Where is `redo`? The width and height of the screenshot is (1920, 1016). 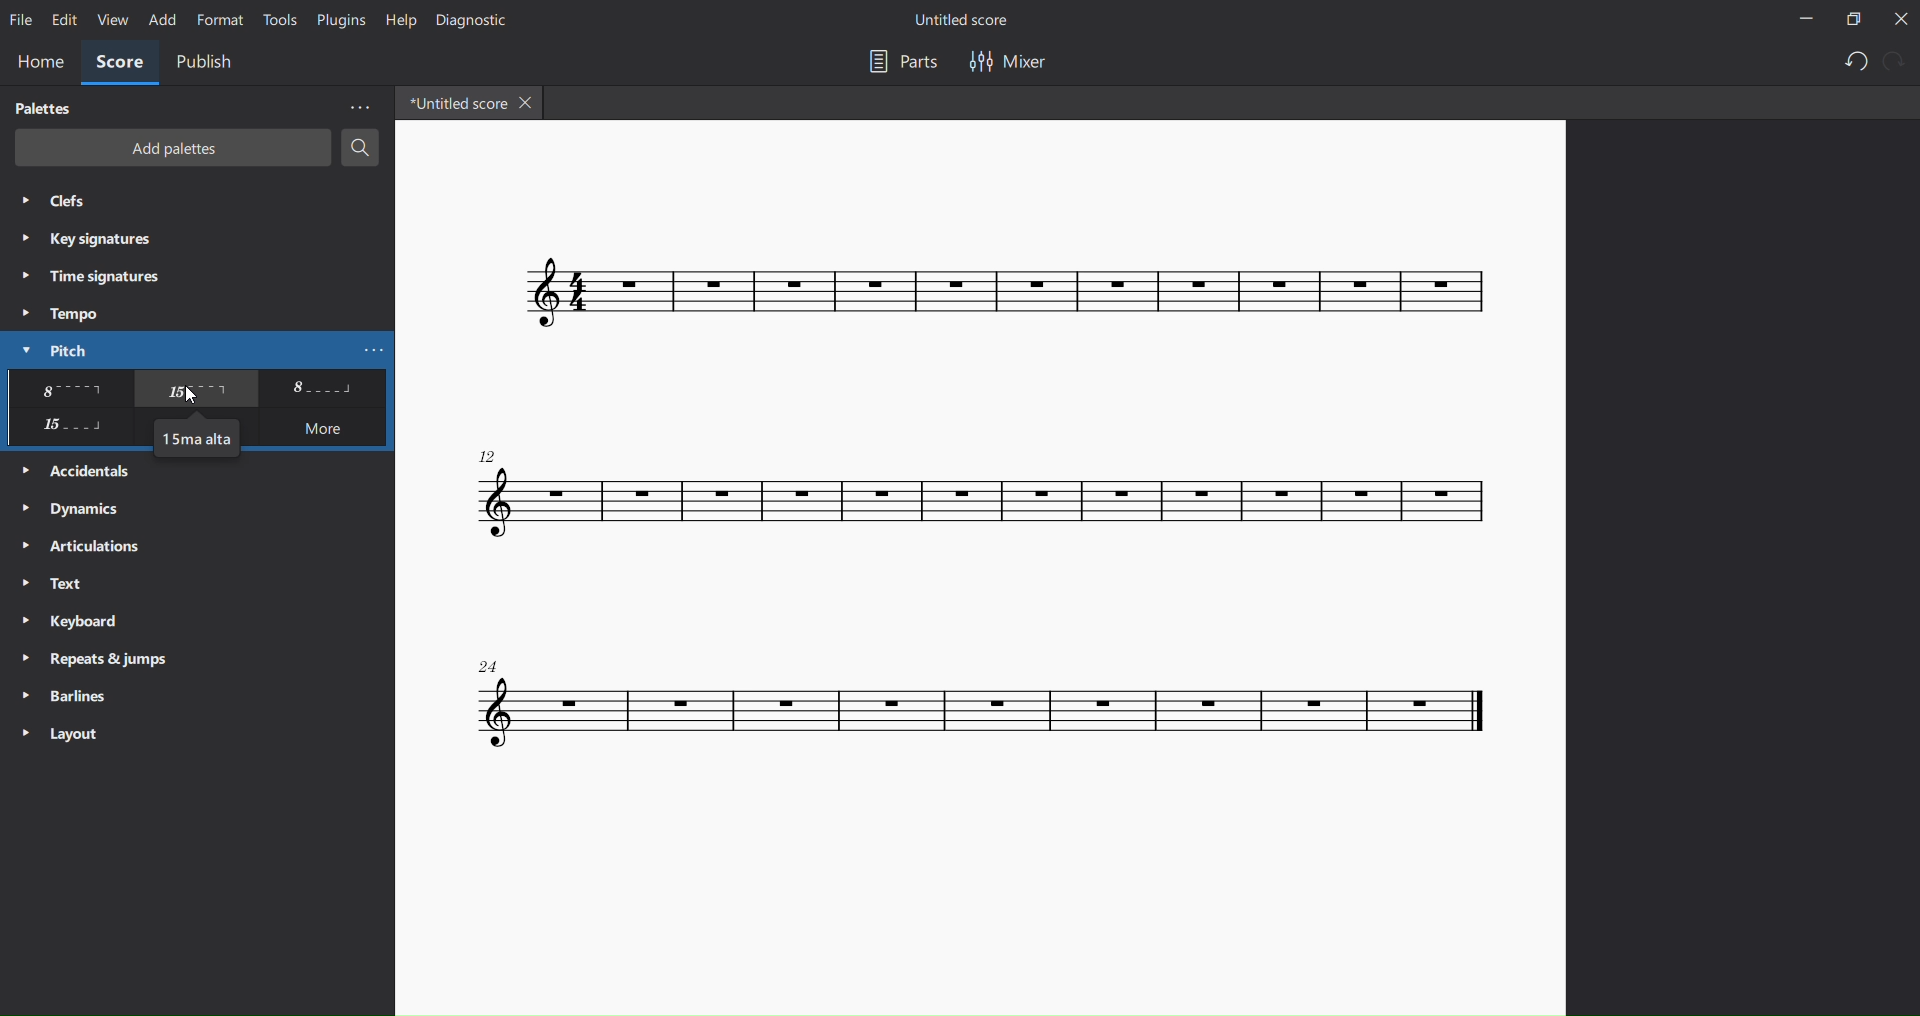
redo is located at coordinates (1897, 60).